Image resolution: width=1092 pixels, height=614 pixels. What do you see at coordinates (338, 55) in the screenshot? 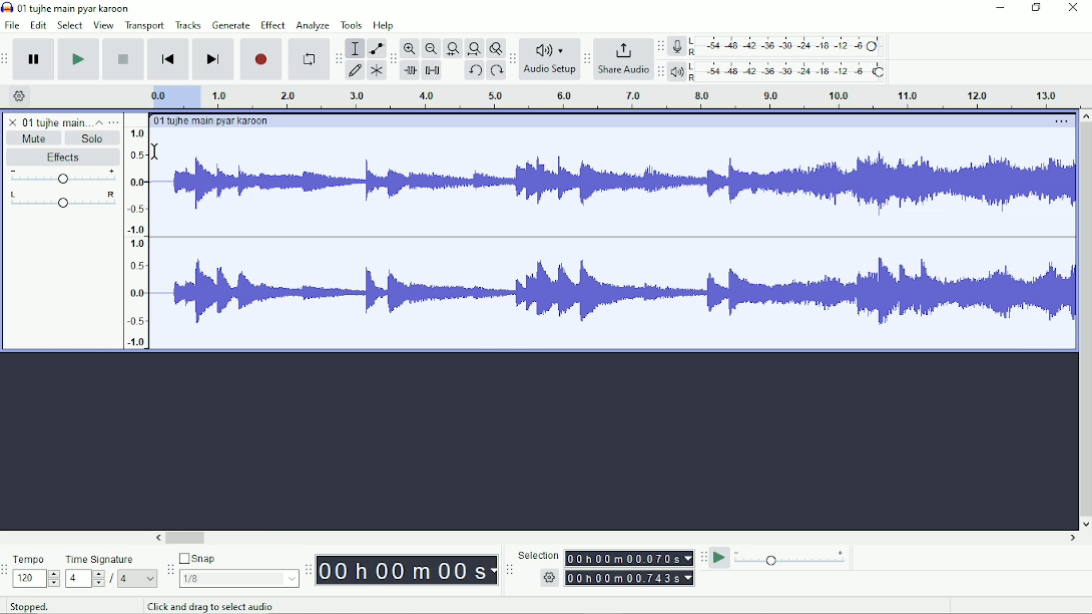
I see `Audacity tools toolbar` at bounding box center [338, 55].